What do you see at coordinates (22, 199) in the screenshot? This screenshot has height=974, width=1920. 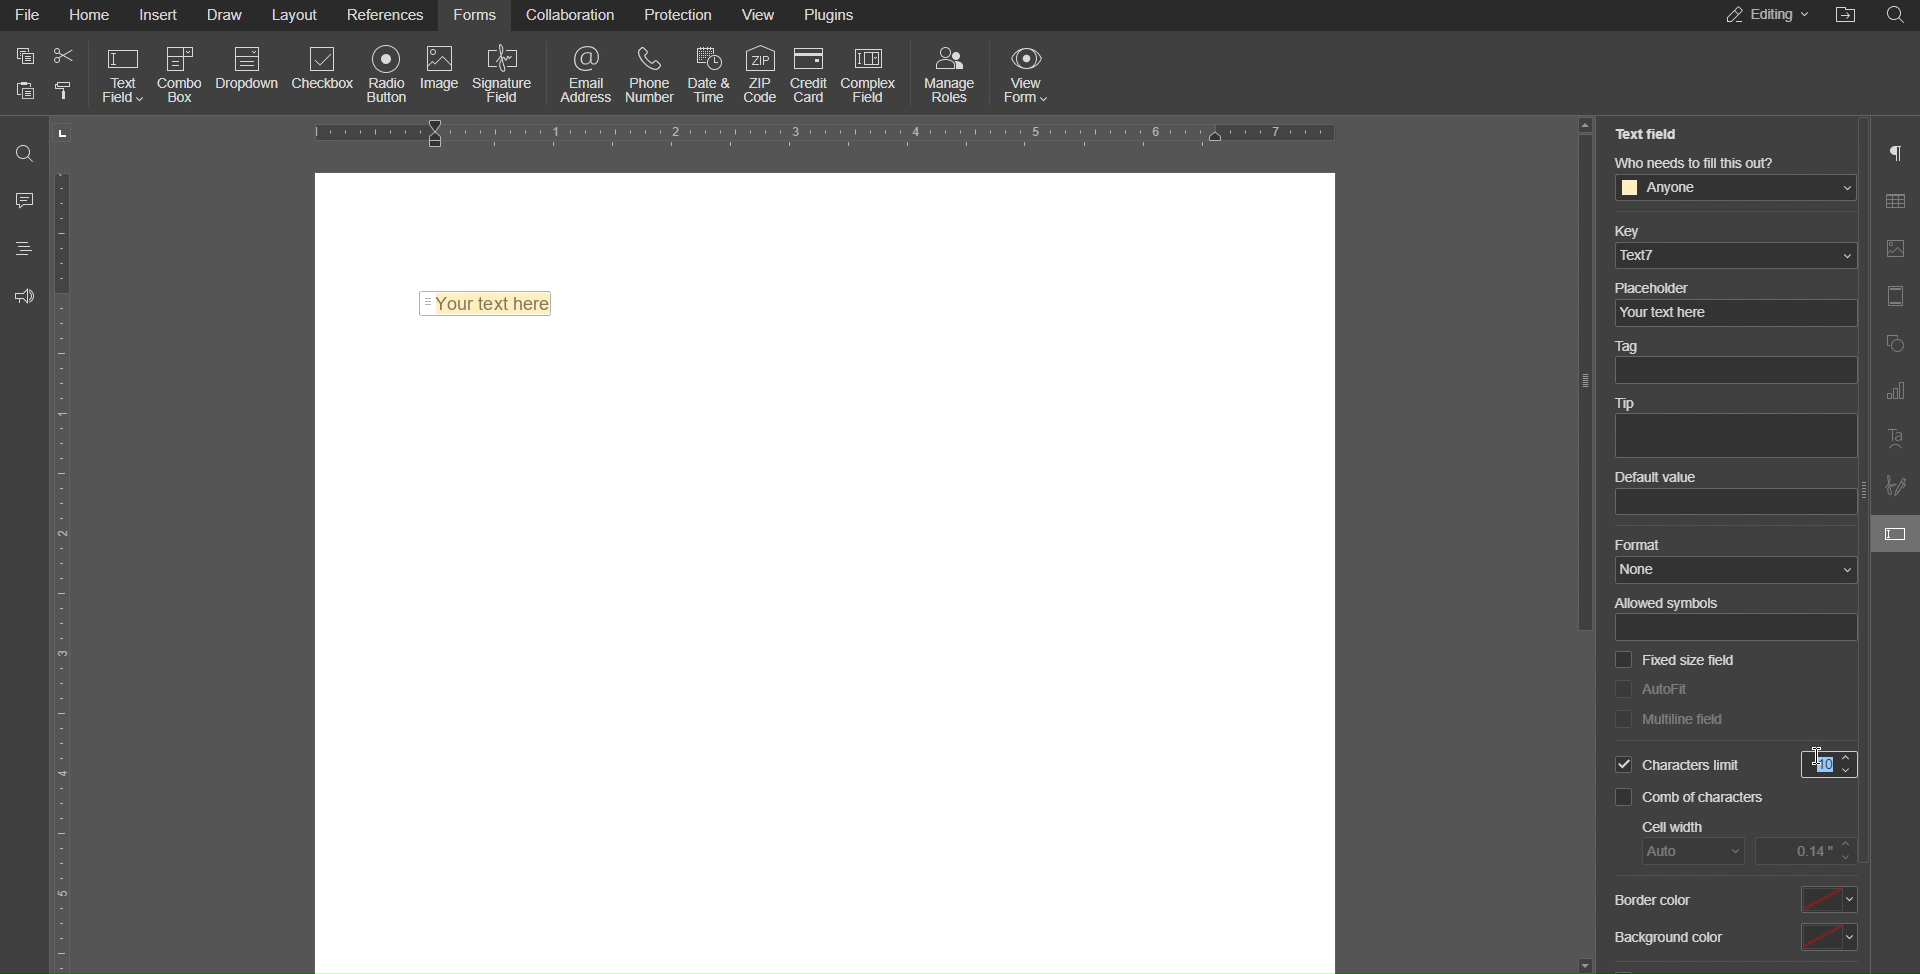 I see `Comments` at bounding box center [22, 199].